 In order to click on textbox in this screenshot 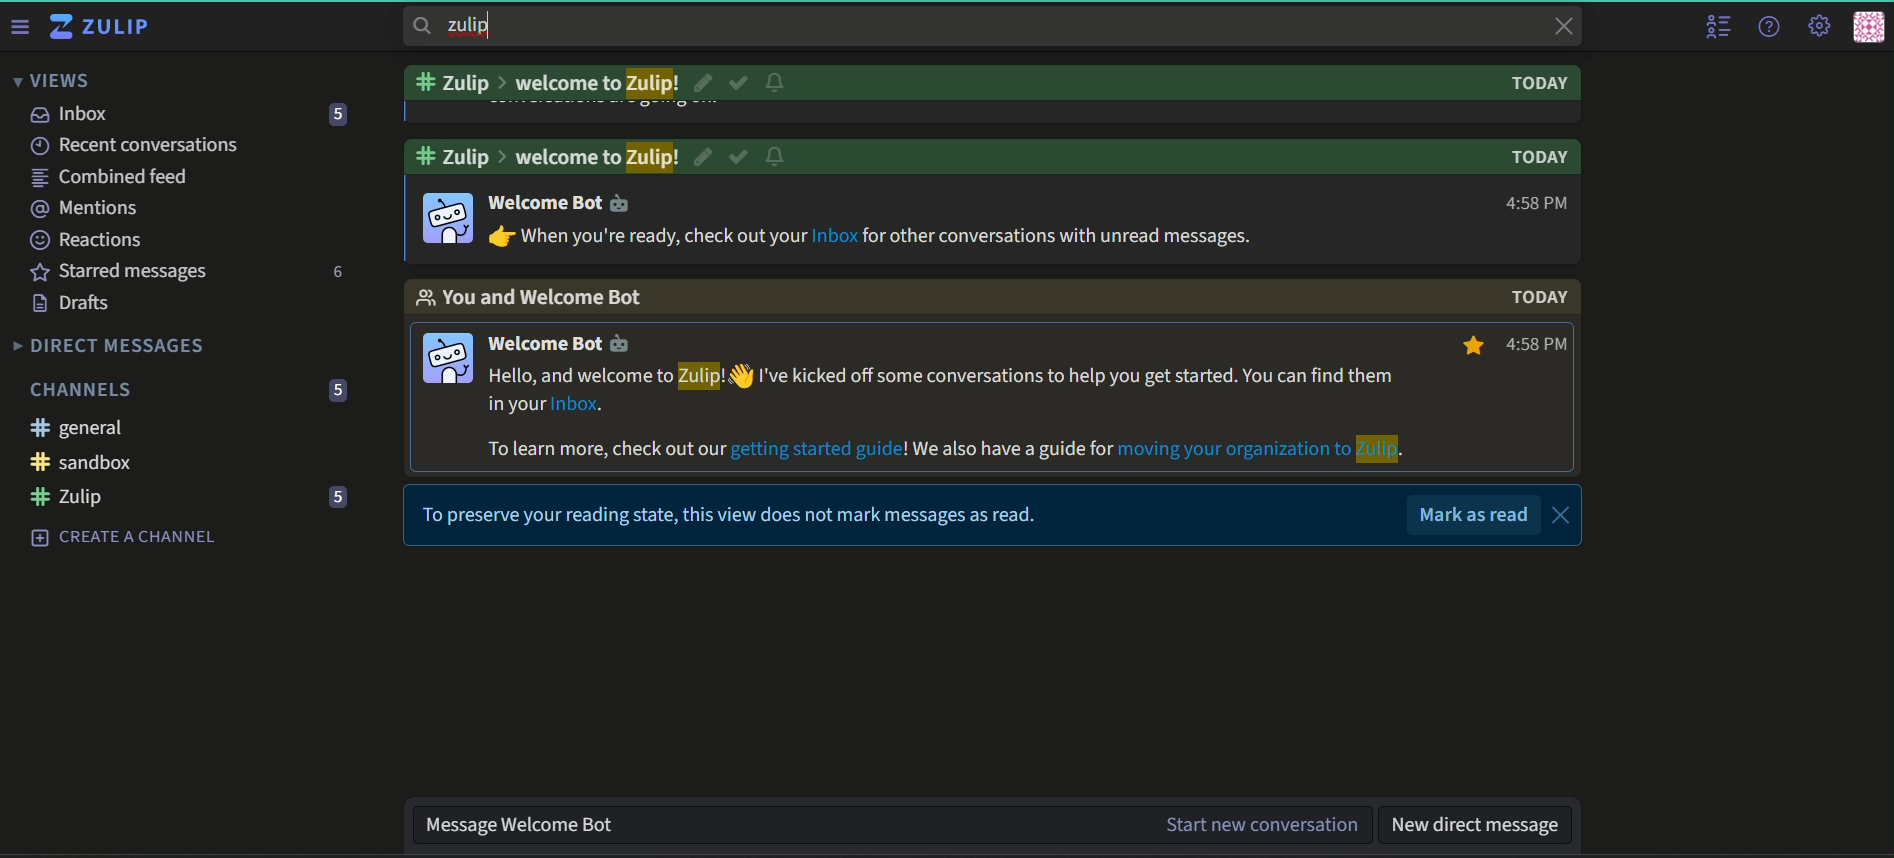, I will do `click(1477, 823)`.